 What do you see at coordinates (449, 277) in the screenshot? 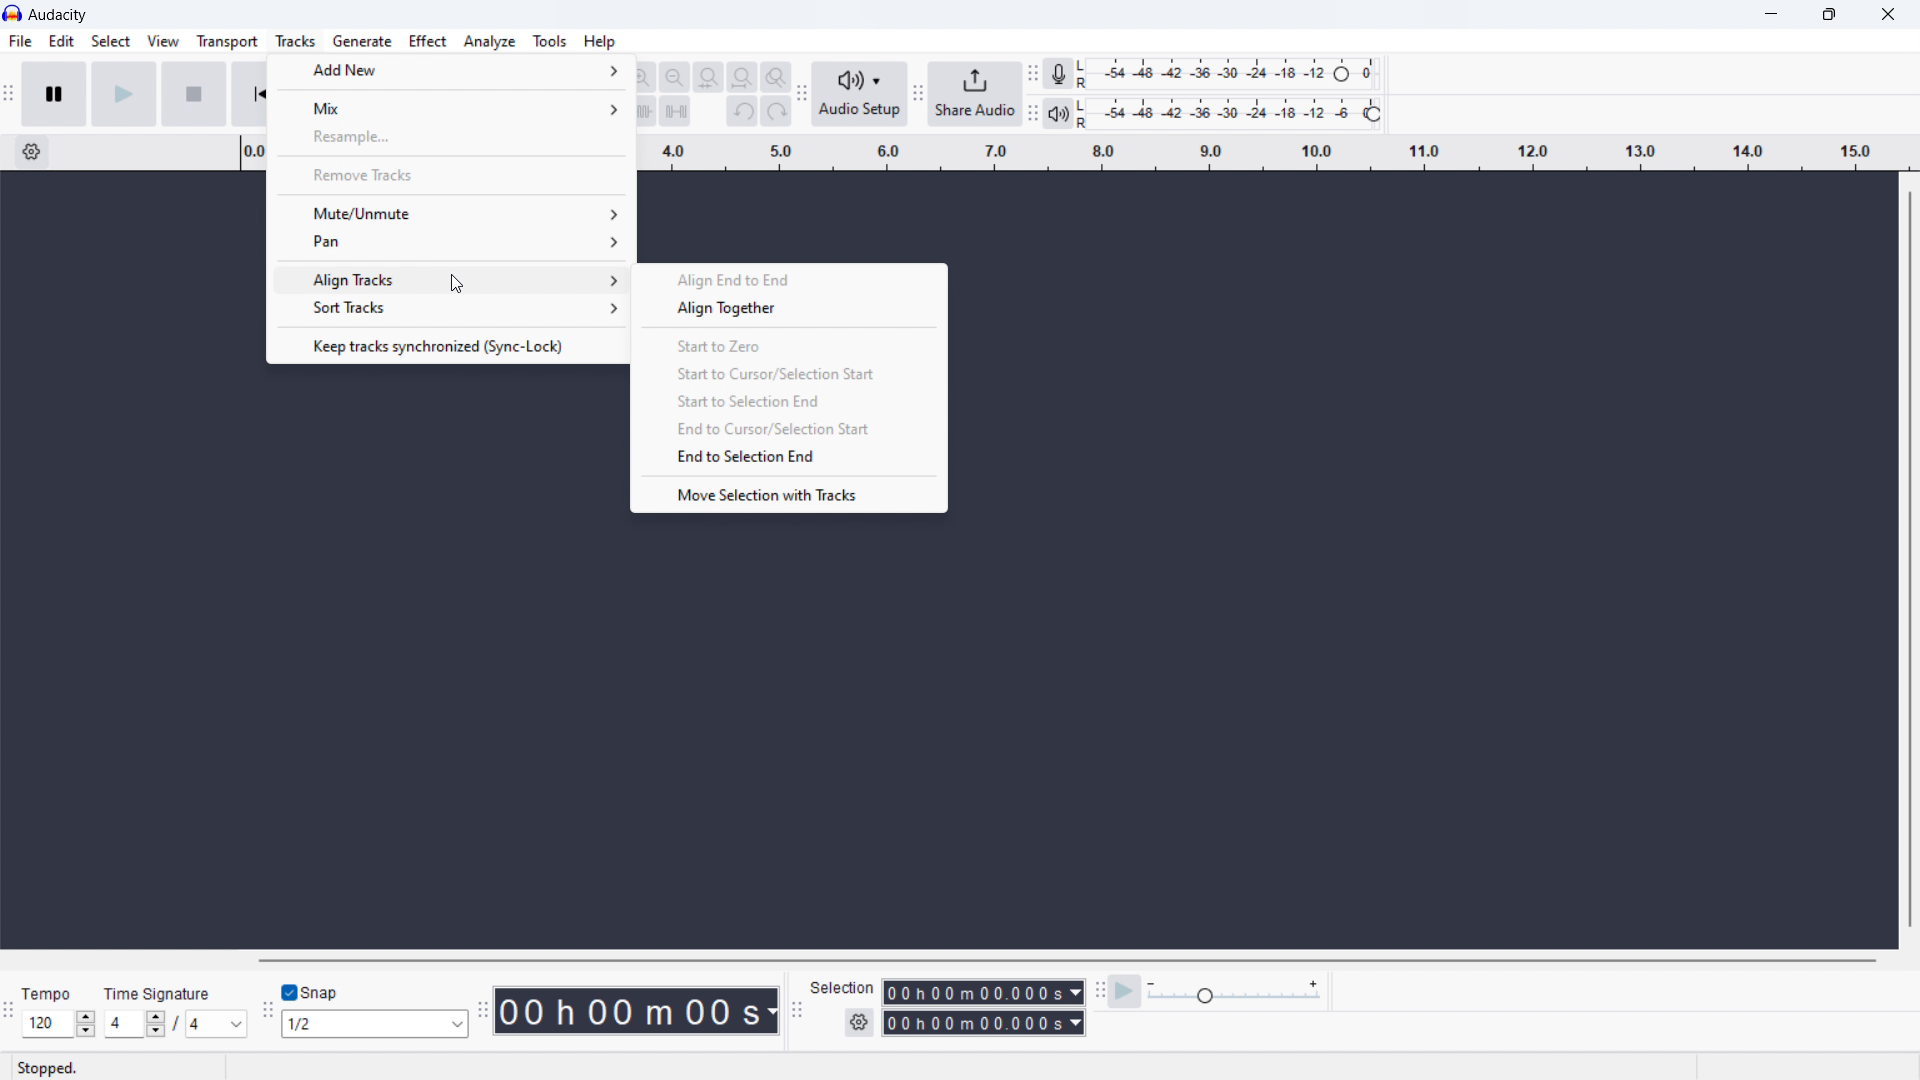
I see `align tracks` at bounding box center [449, 277].